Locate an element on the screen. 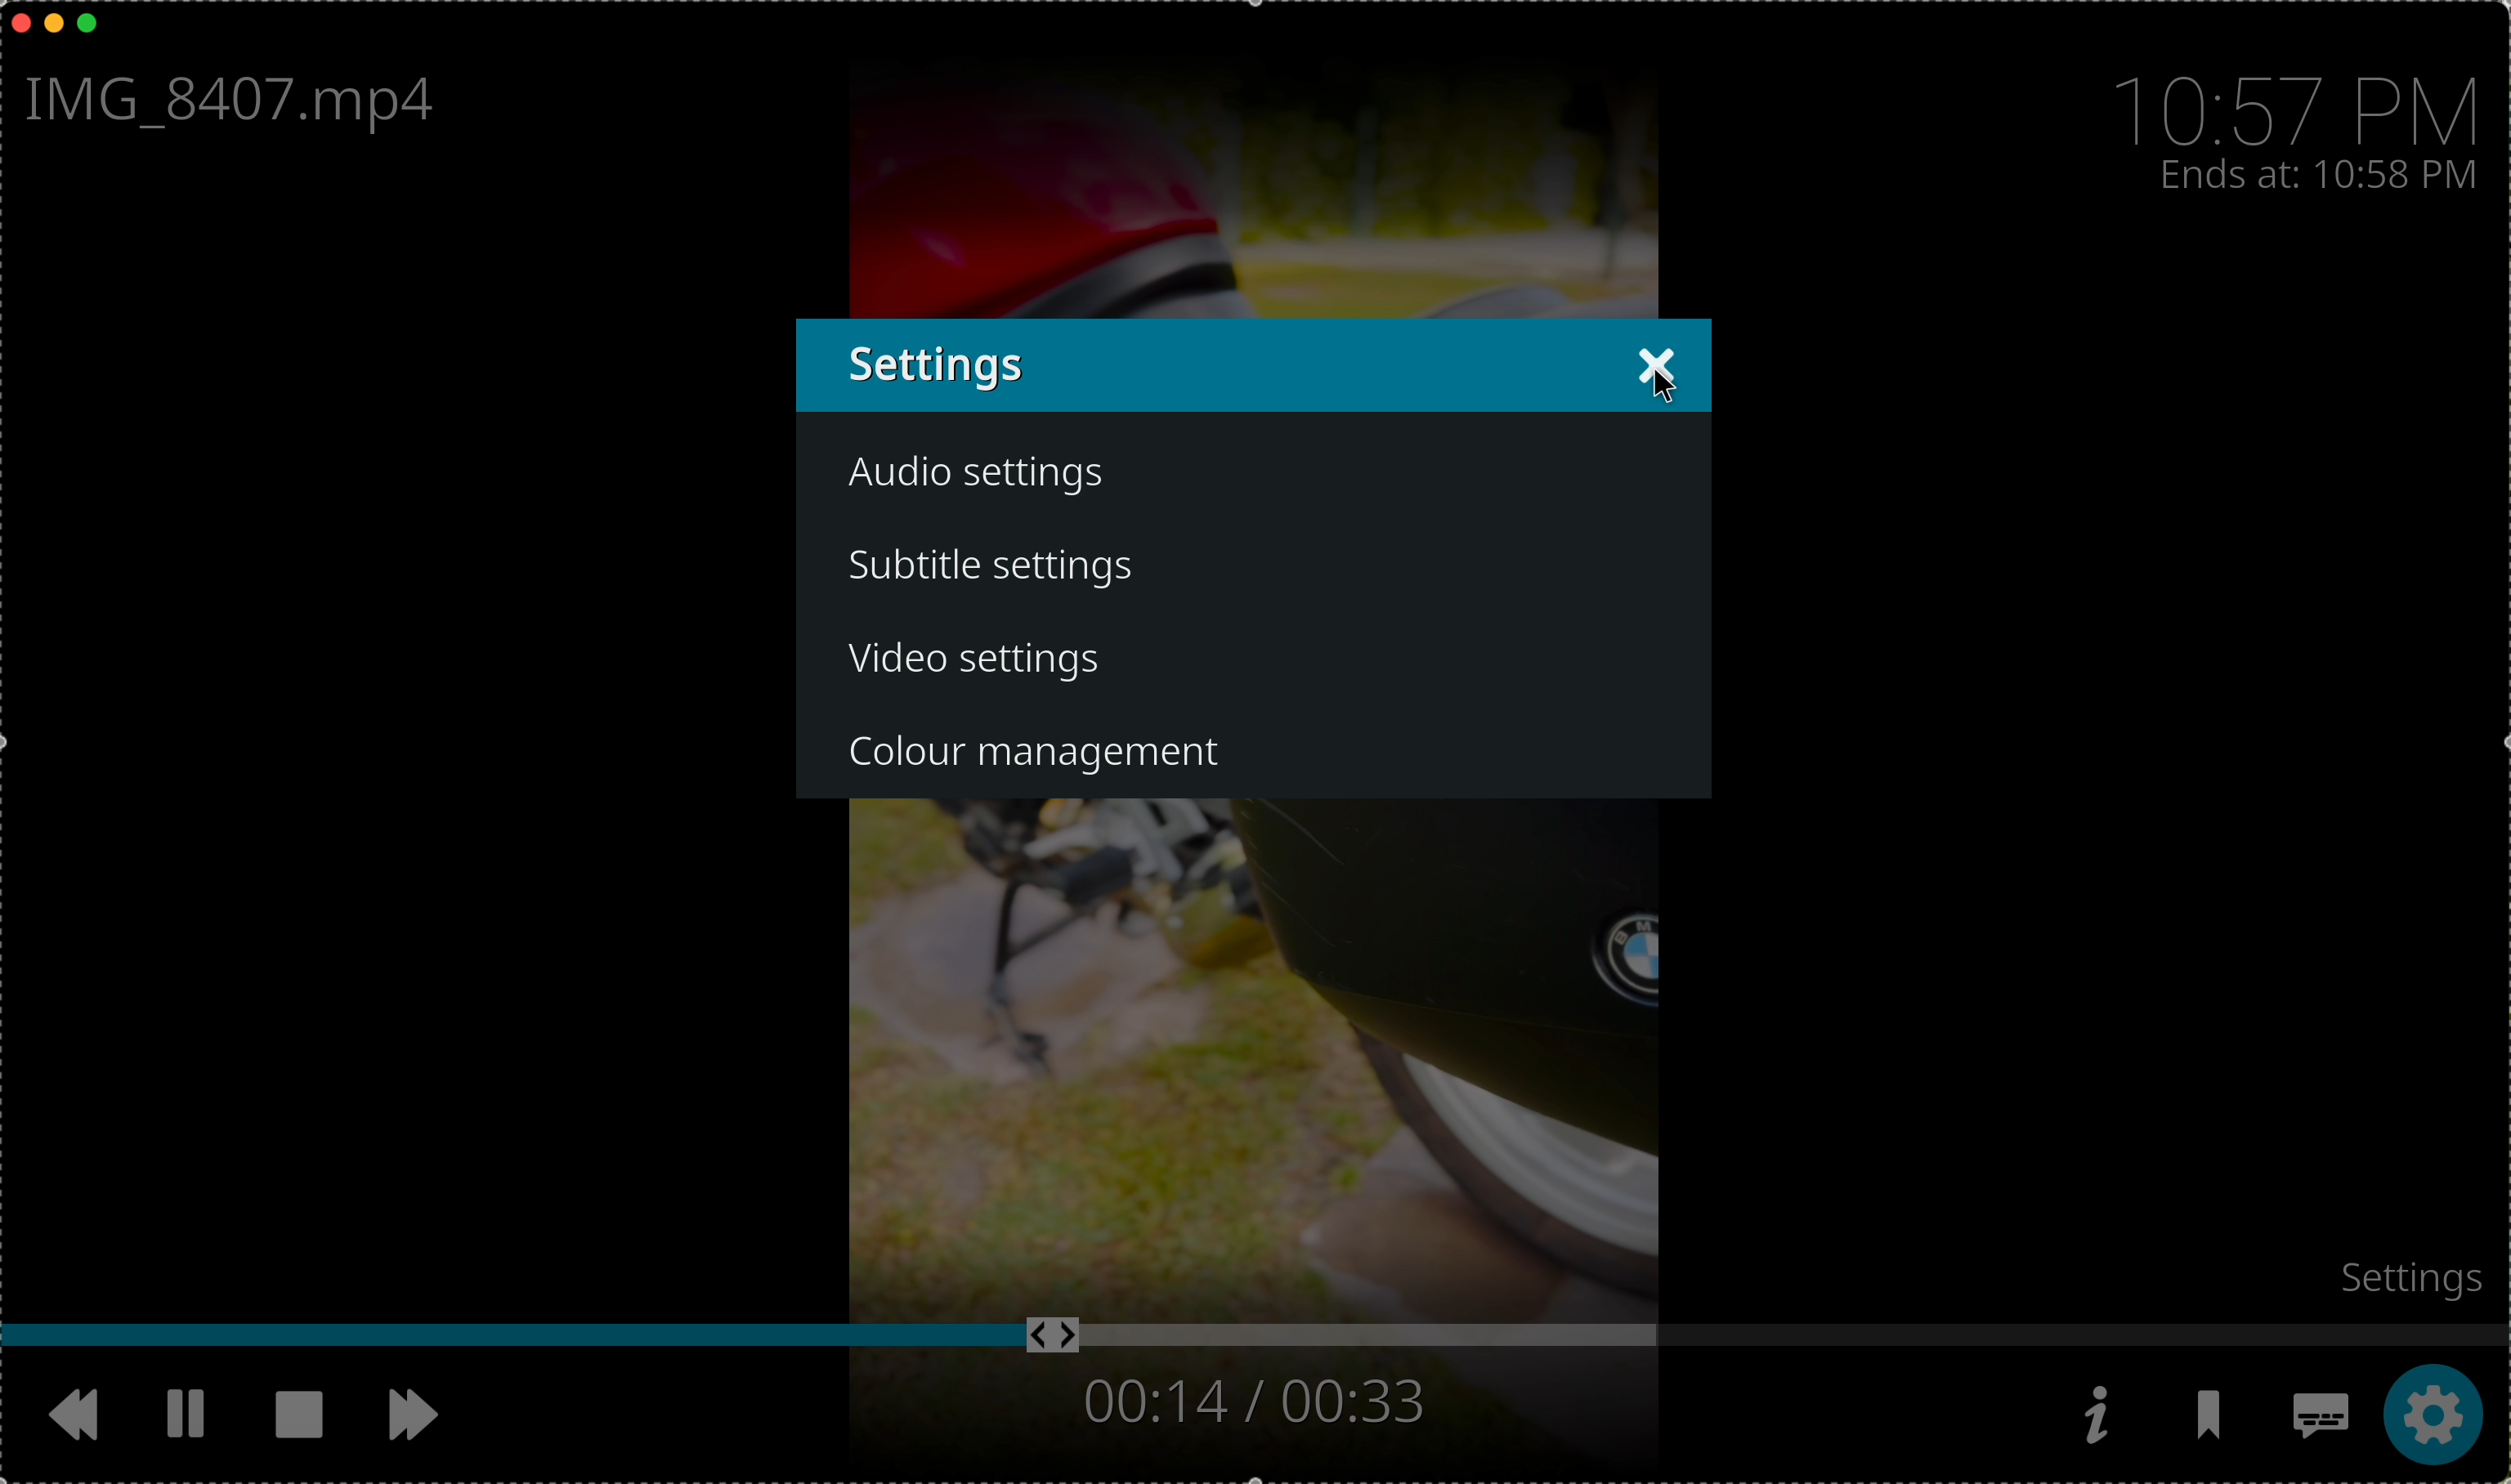 Image resolution: width=2511 pixels, height=1484 pixels. ends at 10:58 PM is located at coordinates (2319, 177).